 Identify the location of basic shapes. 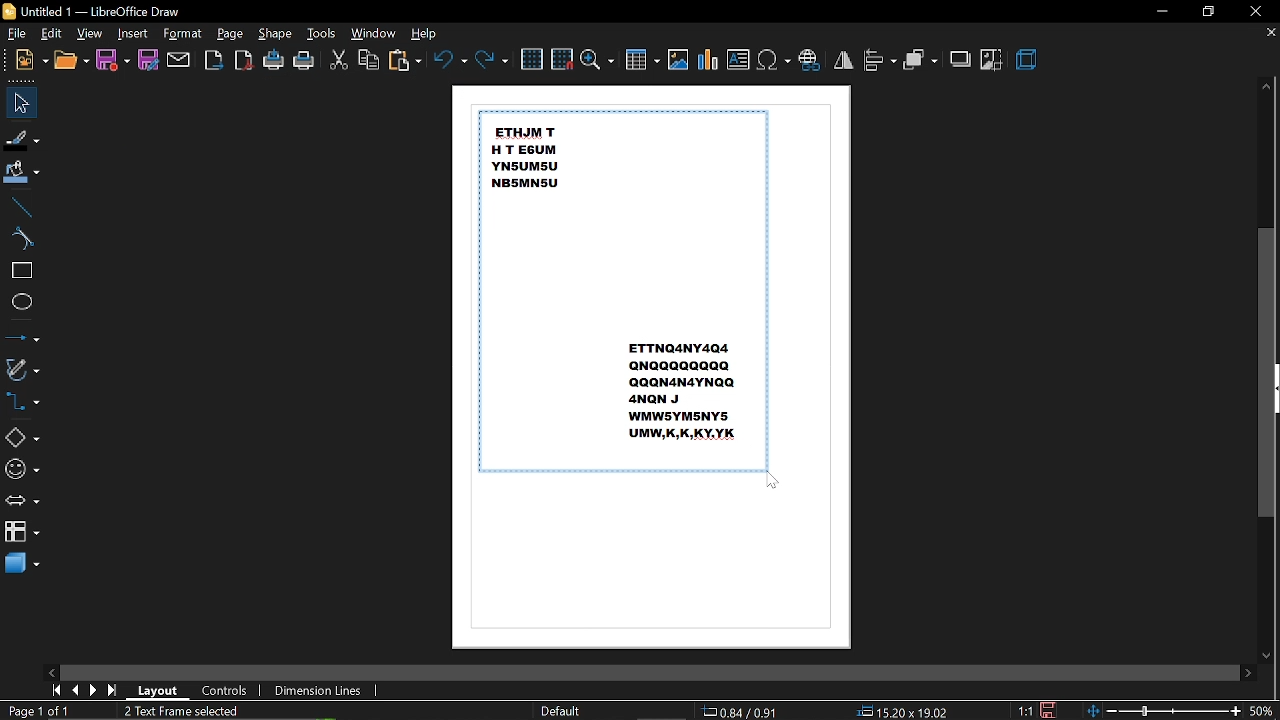
(23, 436).